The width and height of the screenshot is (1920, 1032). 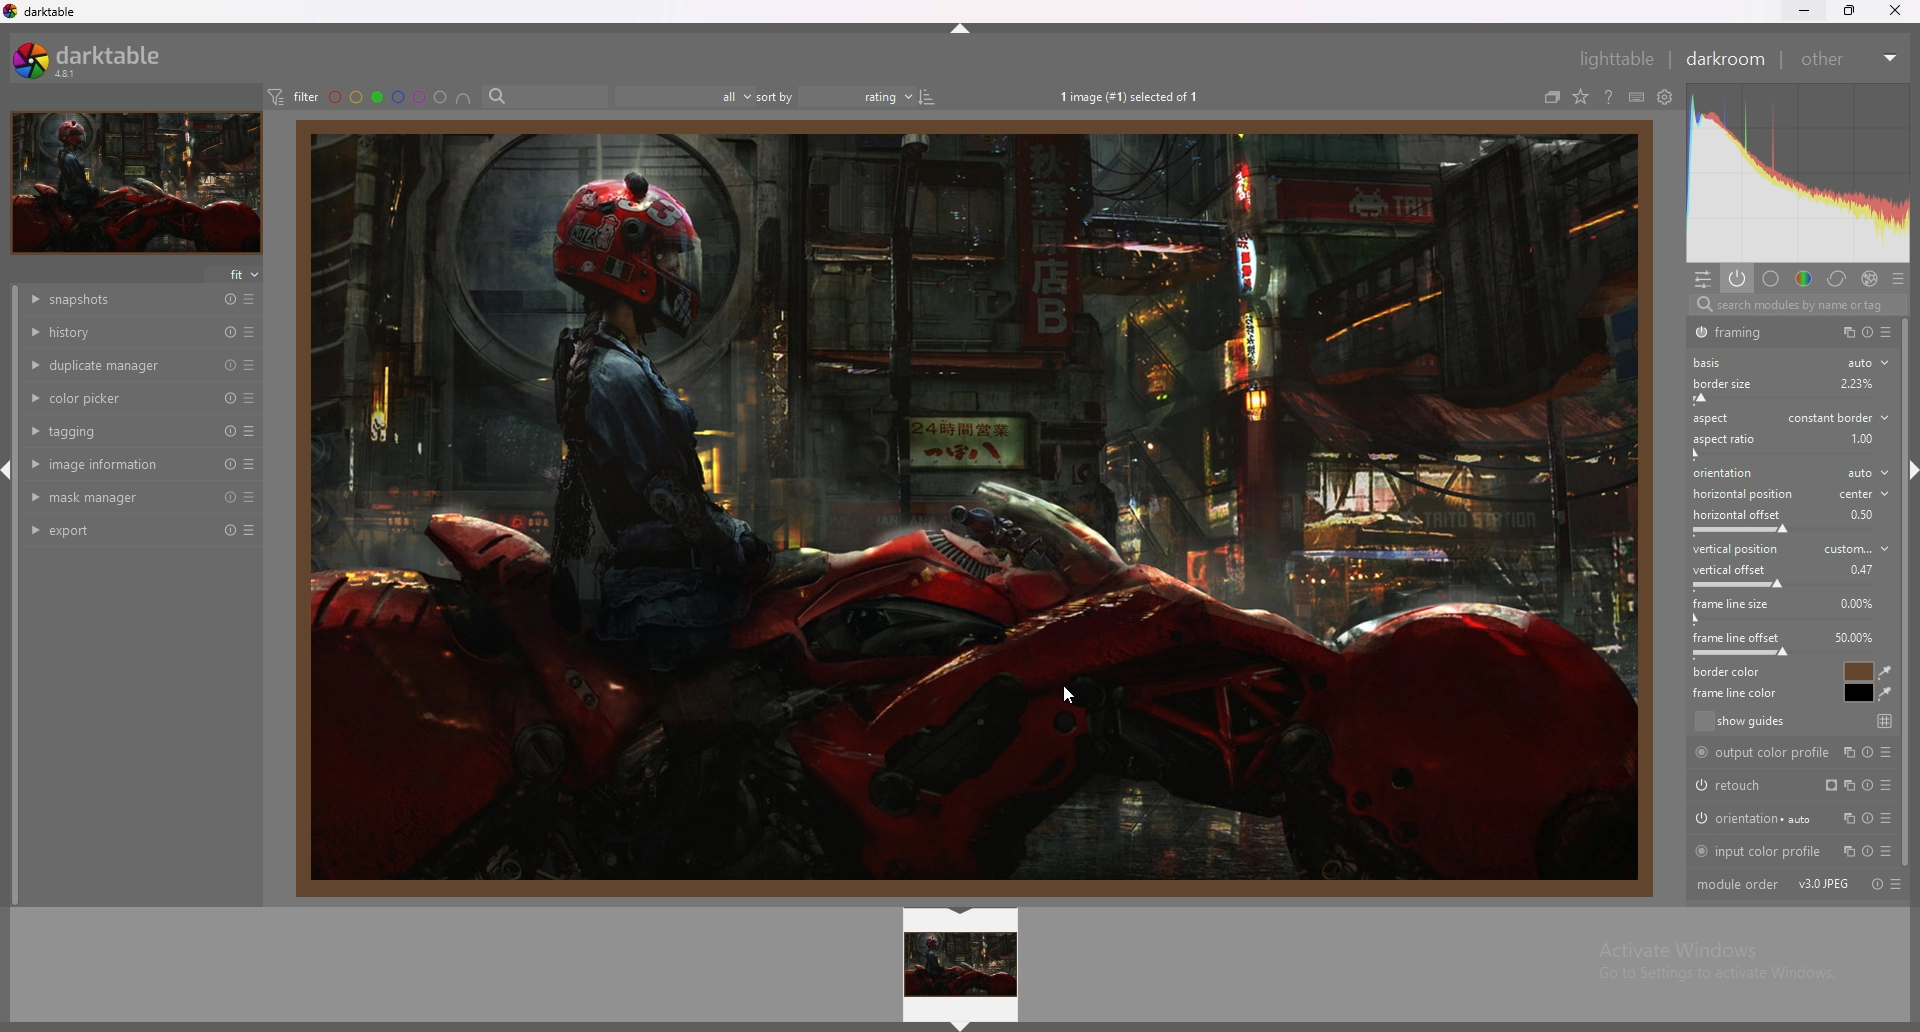 What do you see at coordinates (1804, 277) in the screenshot?
I see `color` at bounding box center [1804, 277].